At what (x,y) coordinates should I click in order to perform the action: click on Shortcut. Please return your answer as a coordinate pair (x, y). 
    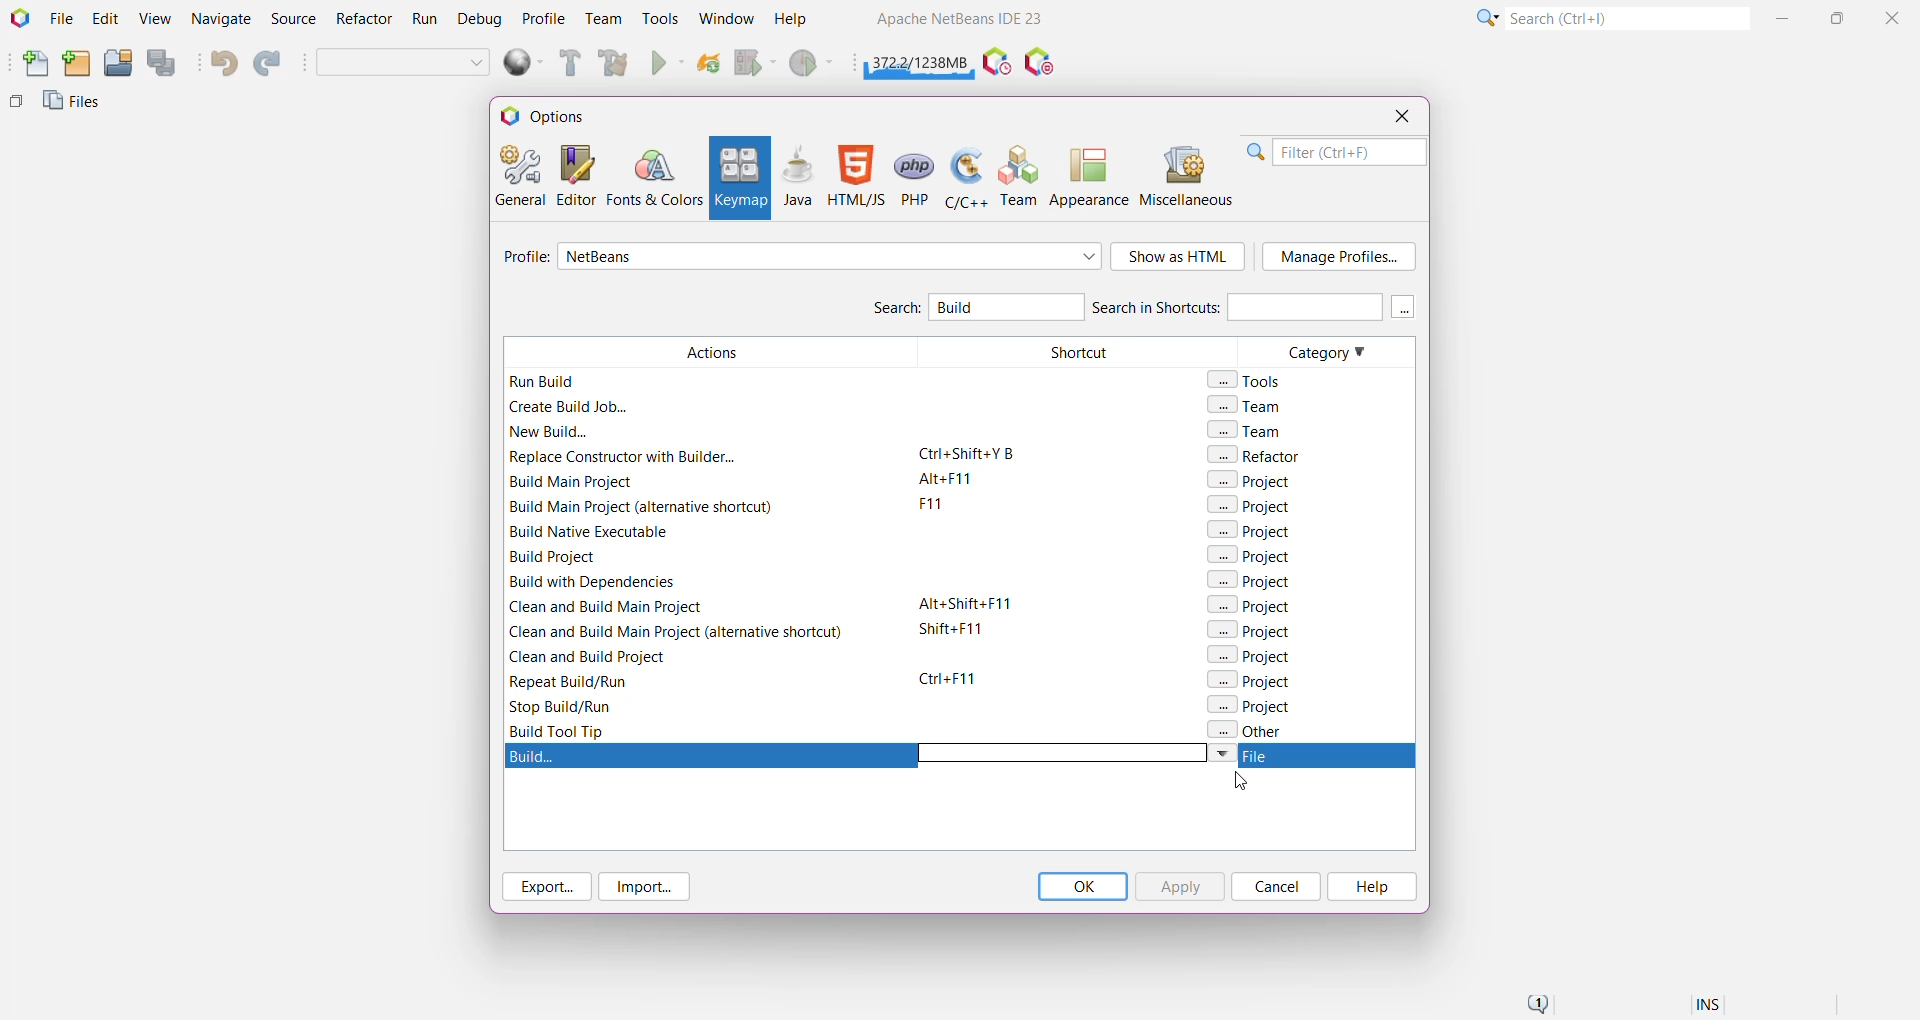
    Looking at the image, I should click on (1069, 539).